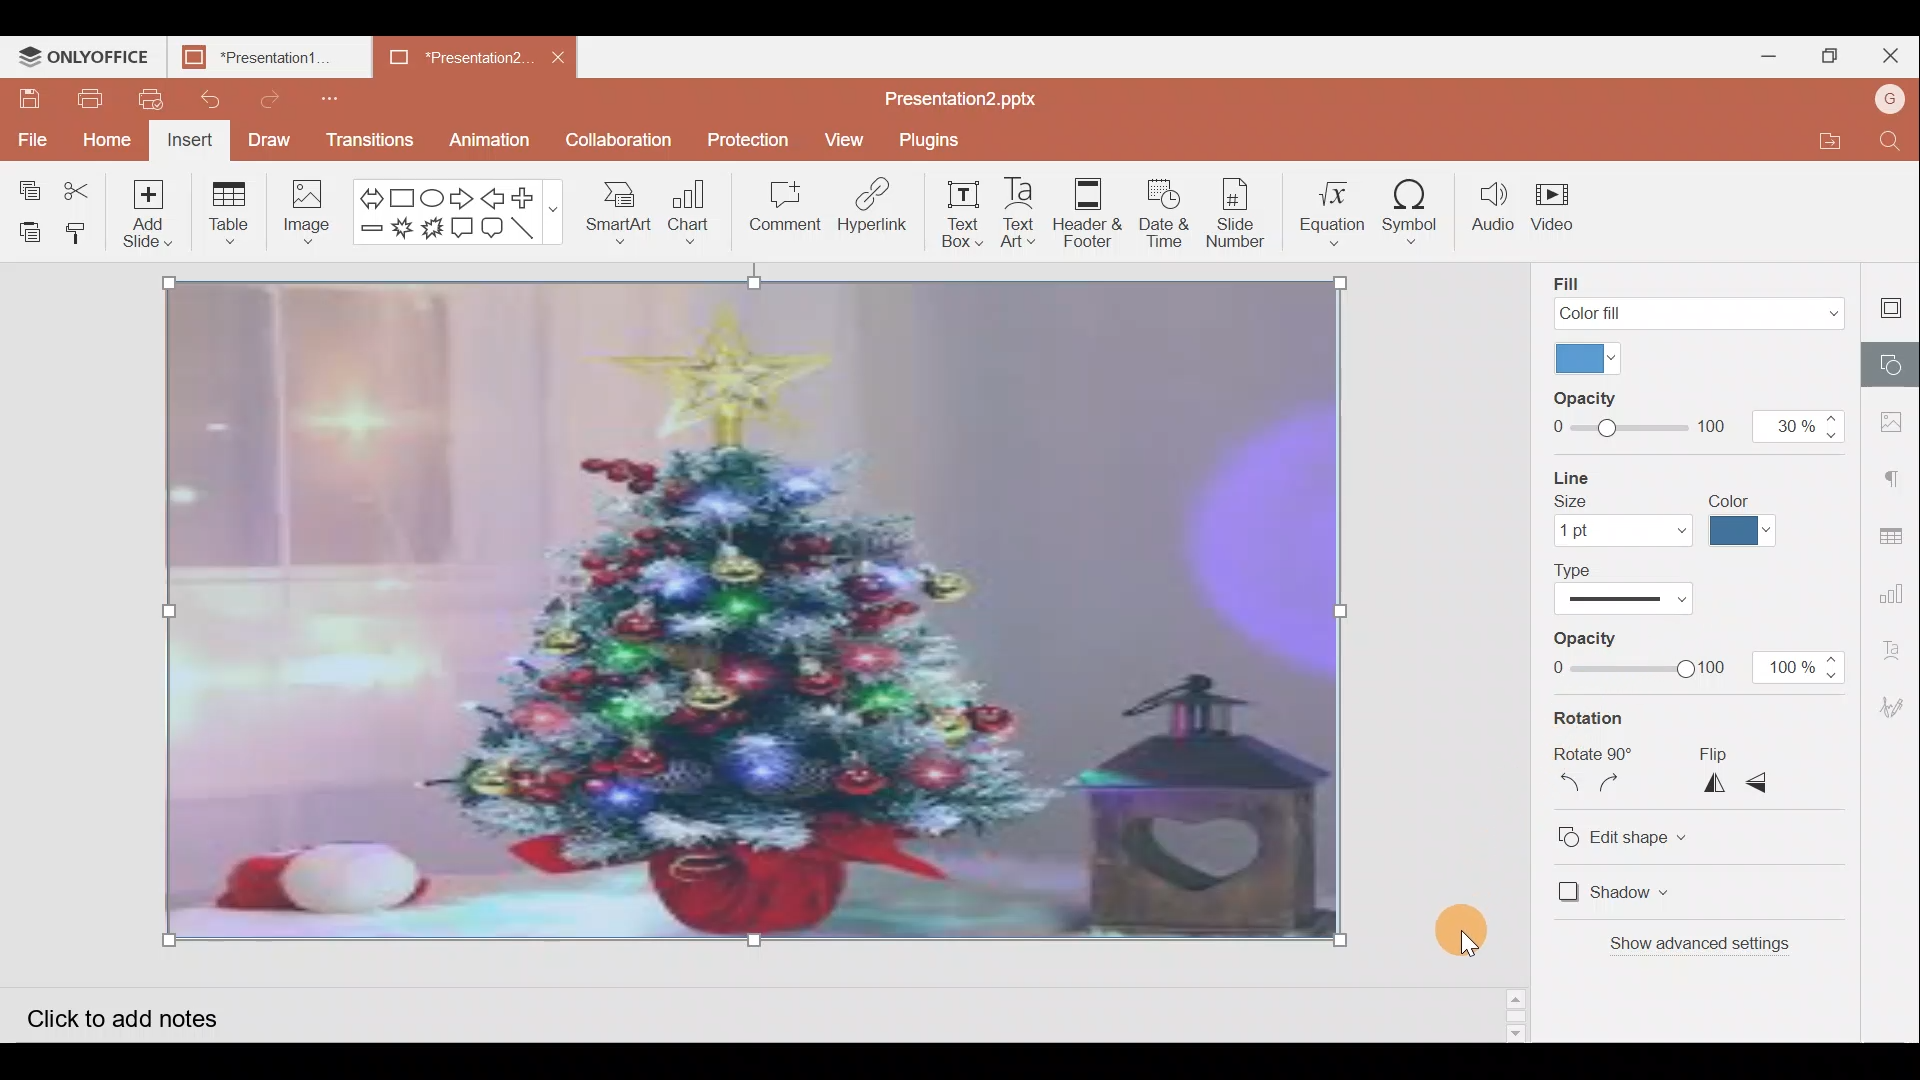 This screenshot has width=1920, height=1080. I want to click on Text box, so click(952, 217).